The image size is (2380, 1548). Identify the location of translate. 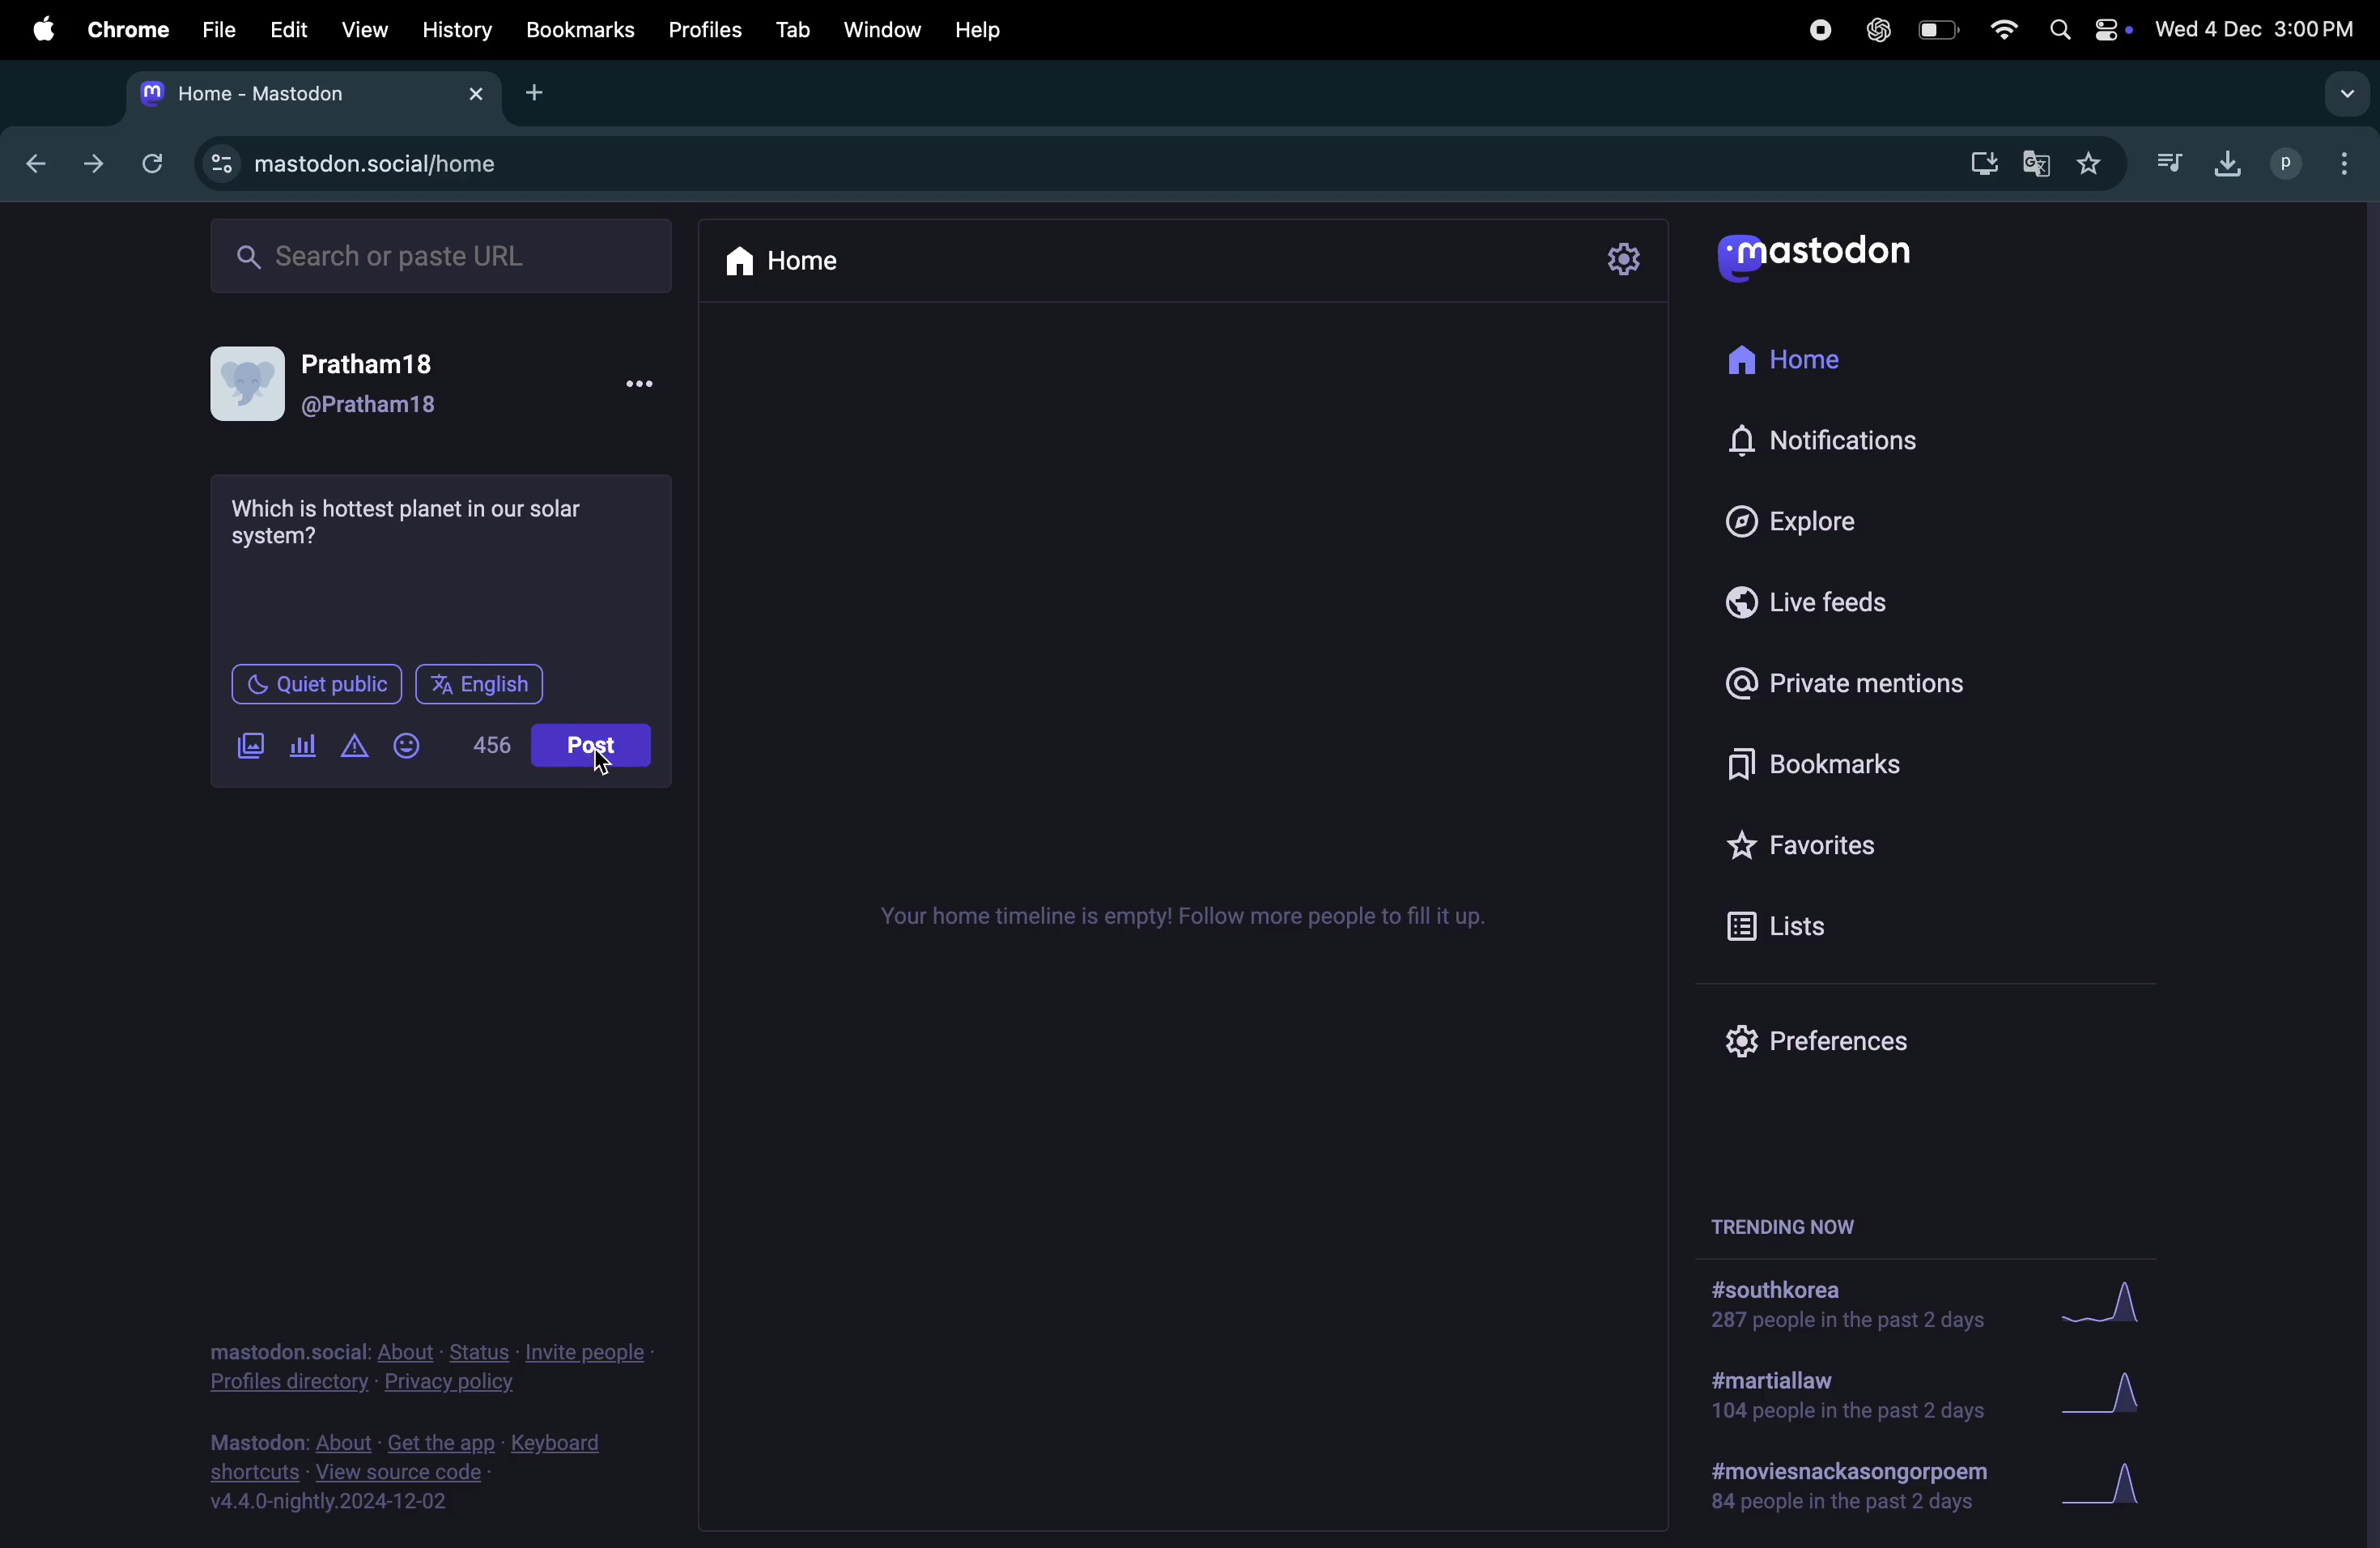
(2035, 161).